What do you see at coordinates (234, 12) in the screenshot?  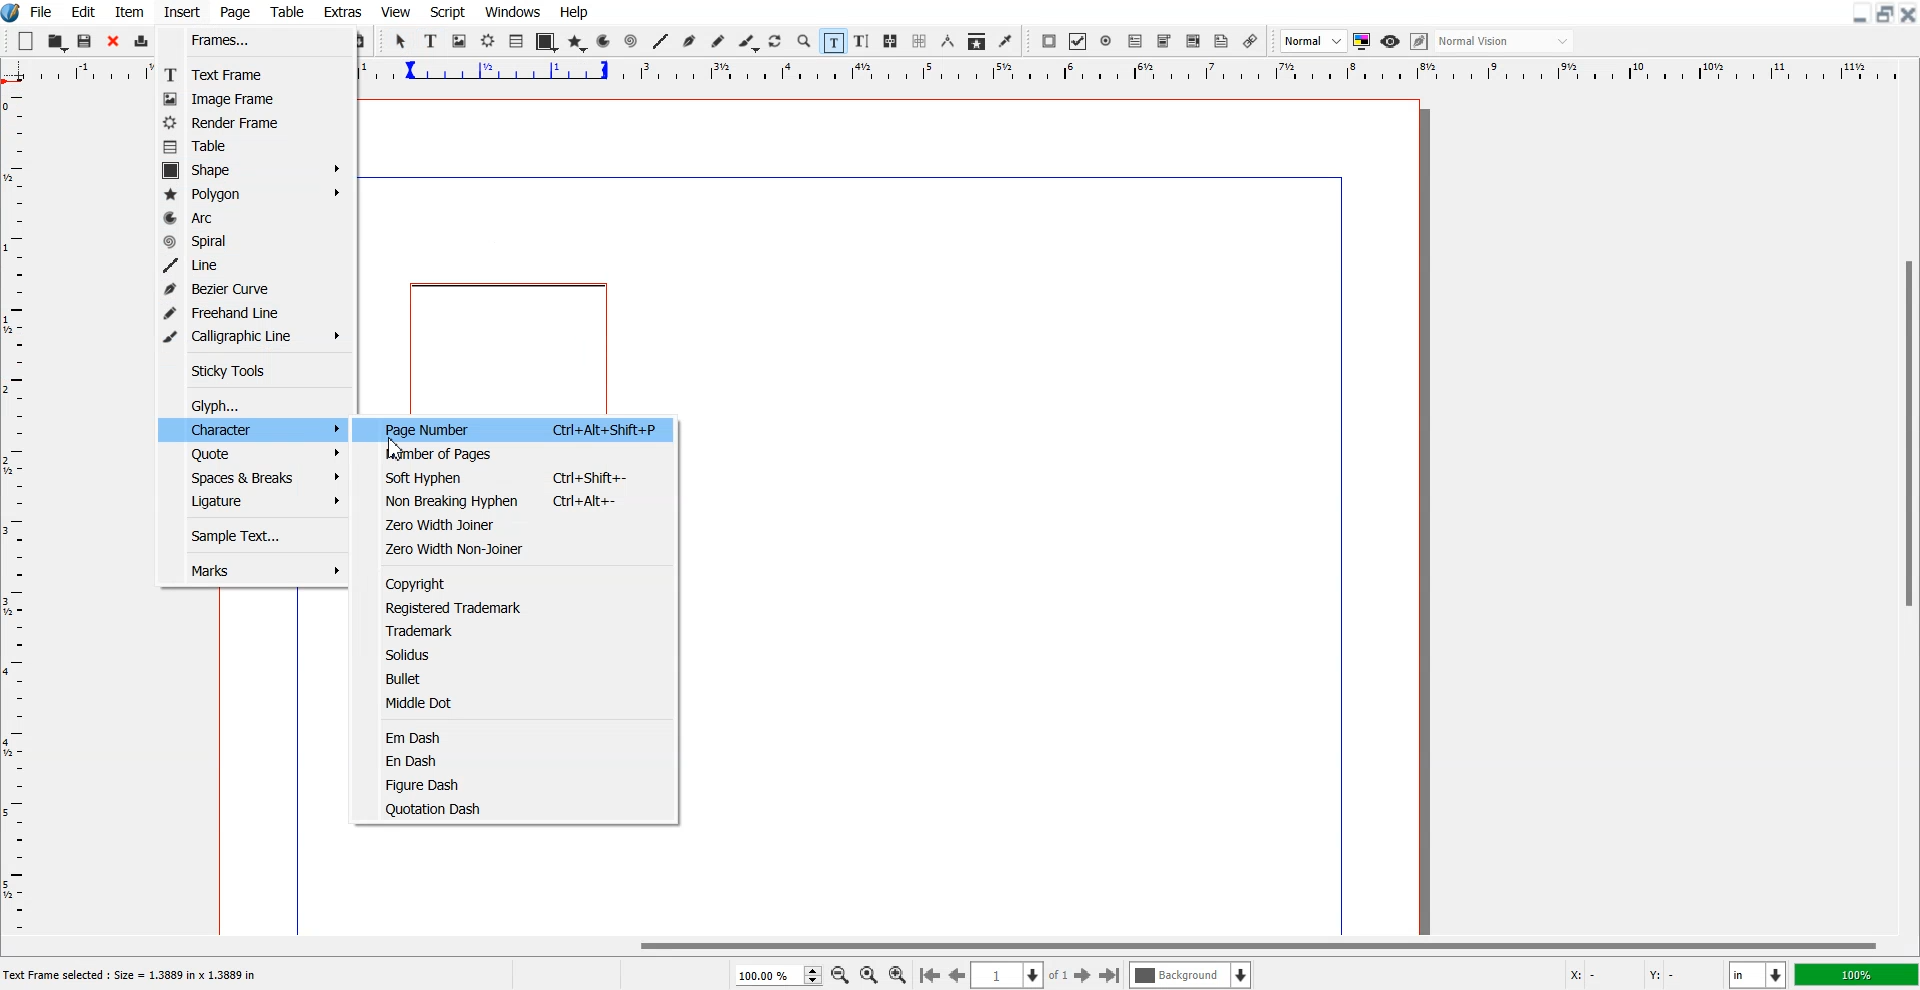 I see `Page` at bounding box center [234, 12].